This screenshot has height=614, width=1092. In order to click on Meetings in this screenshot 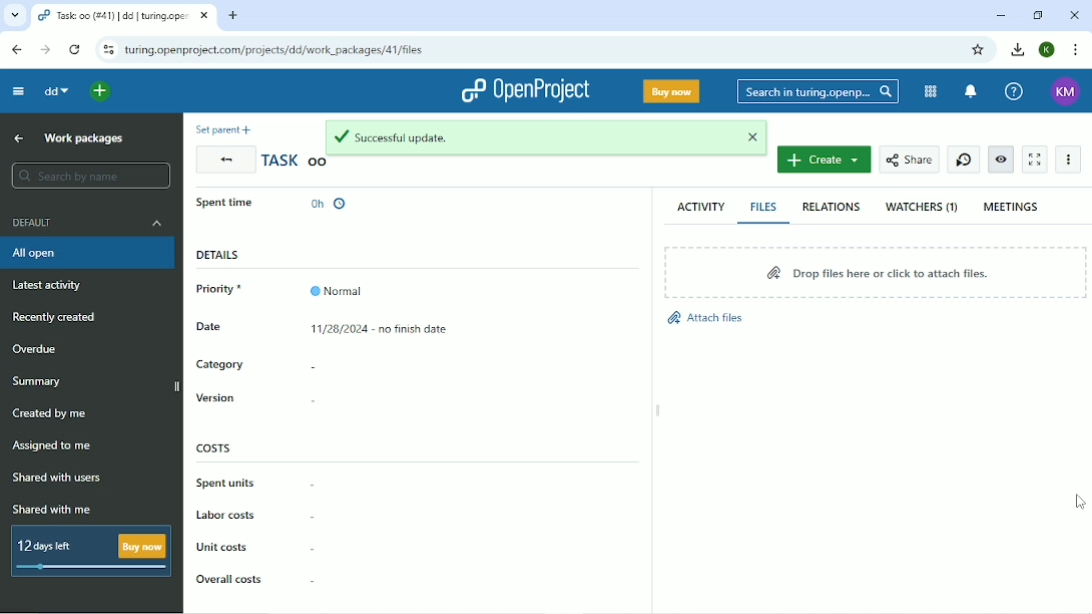, I will do `click(1014, 205)`.